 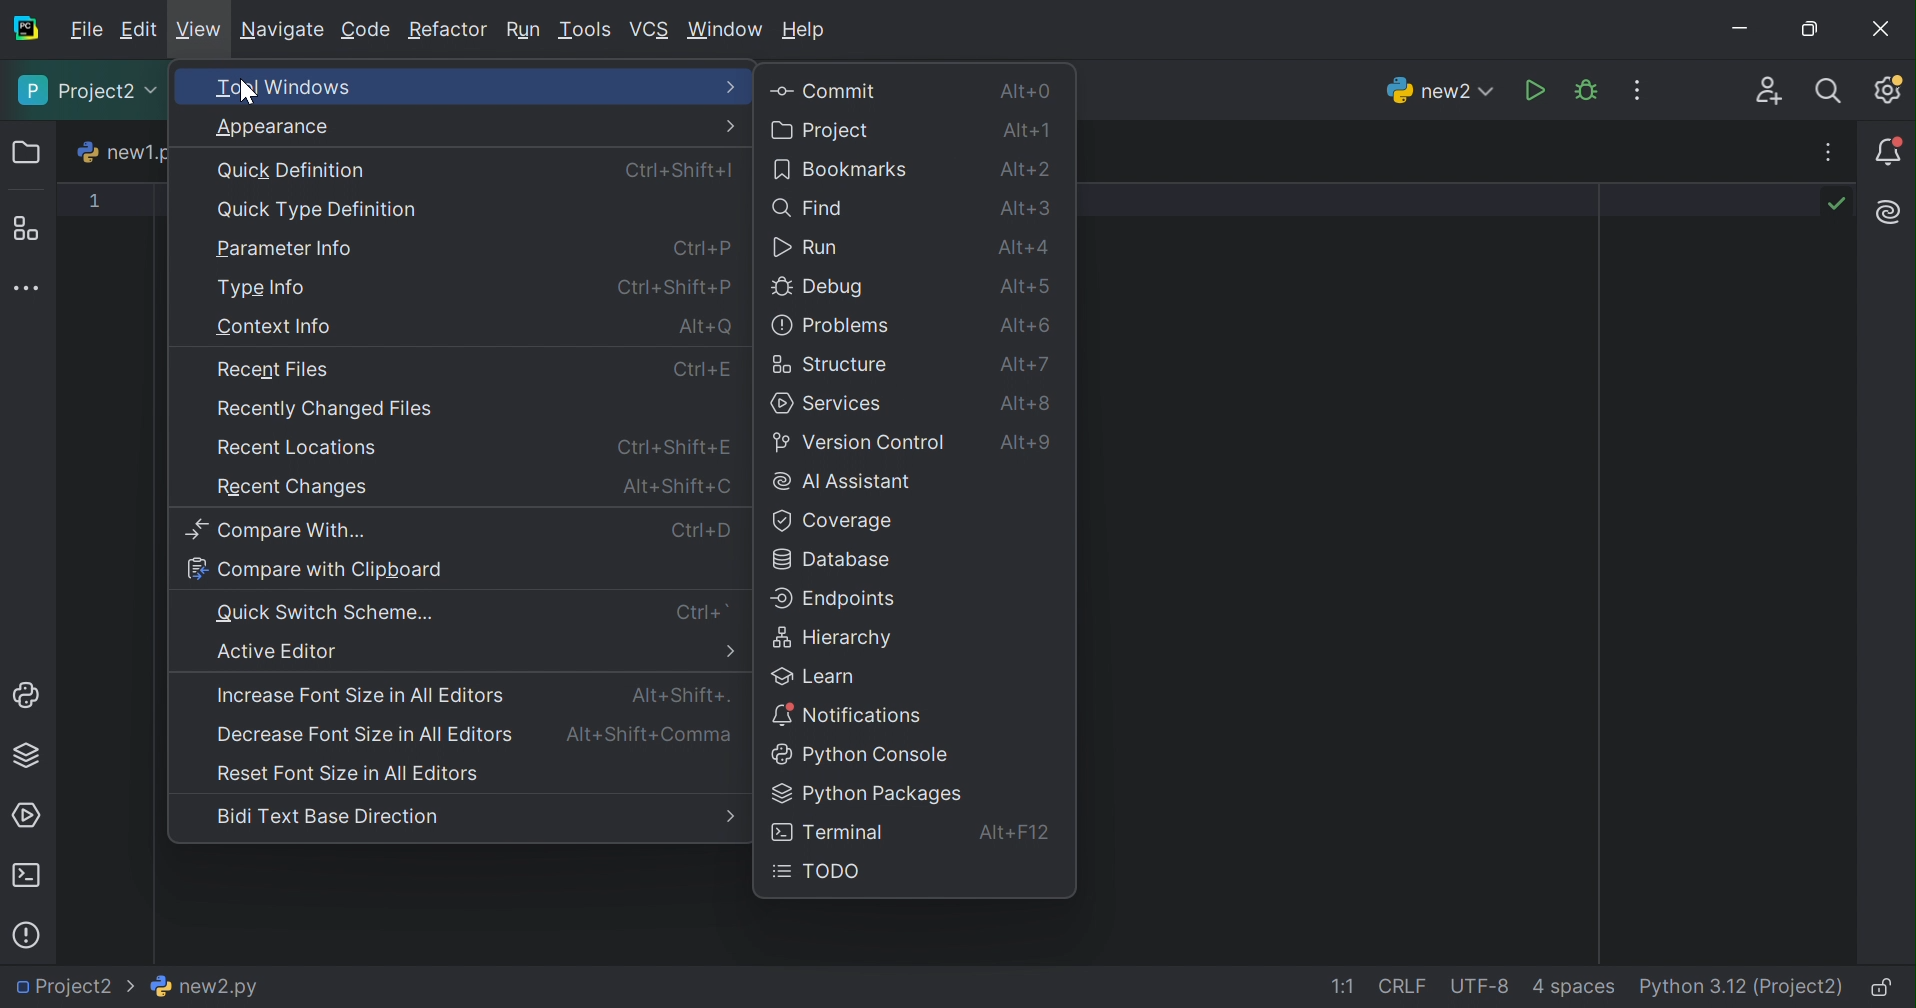 What do you see at coordinates (94, 200) in the screenshot?
I see `1` at bounding box center [94, 200].